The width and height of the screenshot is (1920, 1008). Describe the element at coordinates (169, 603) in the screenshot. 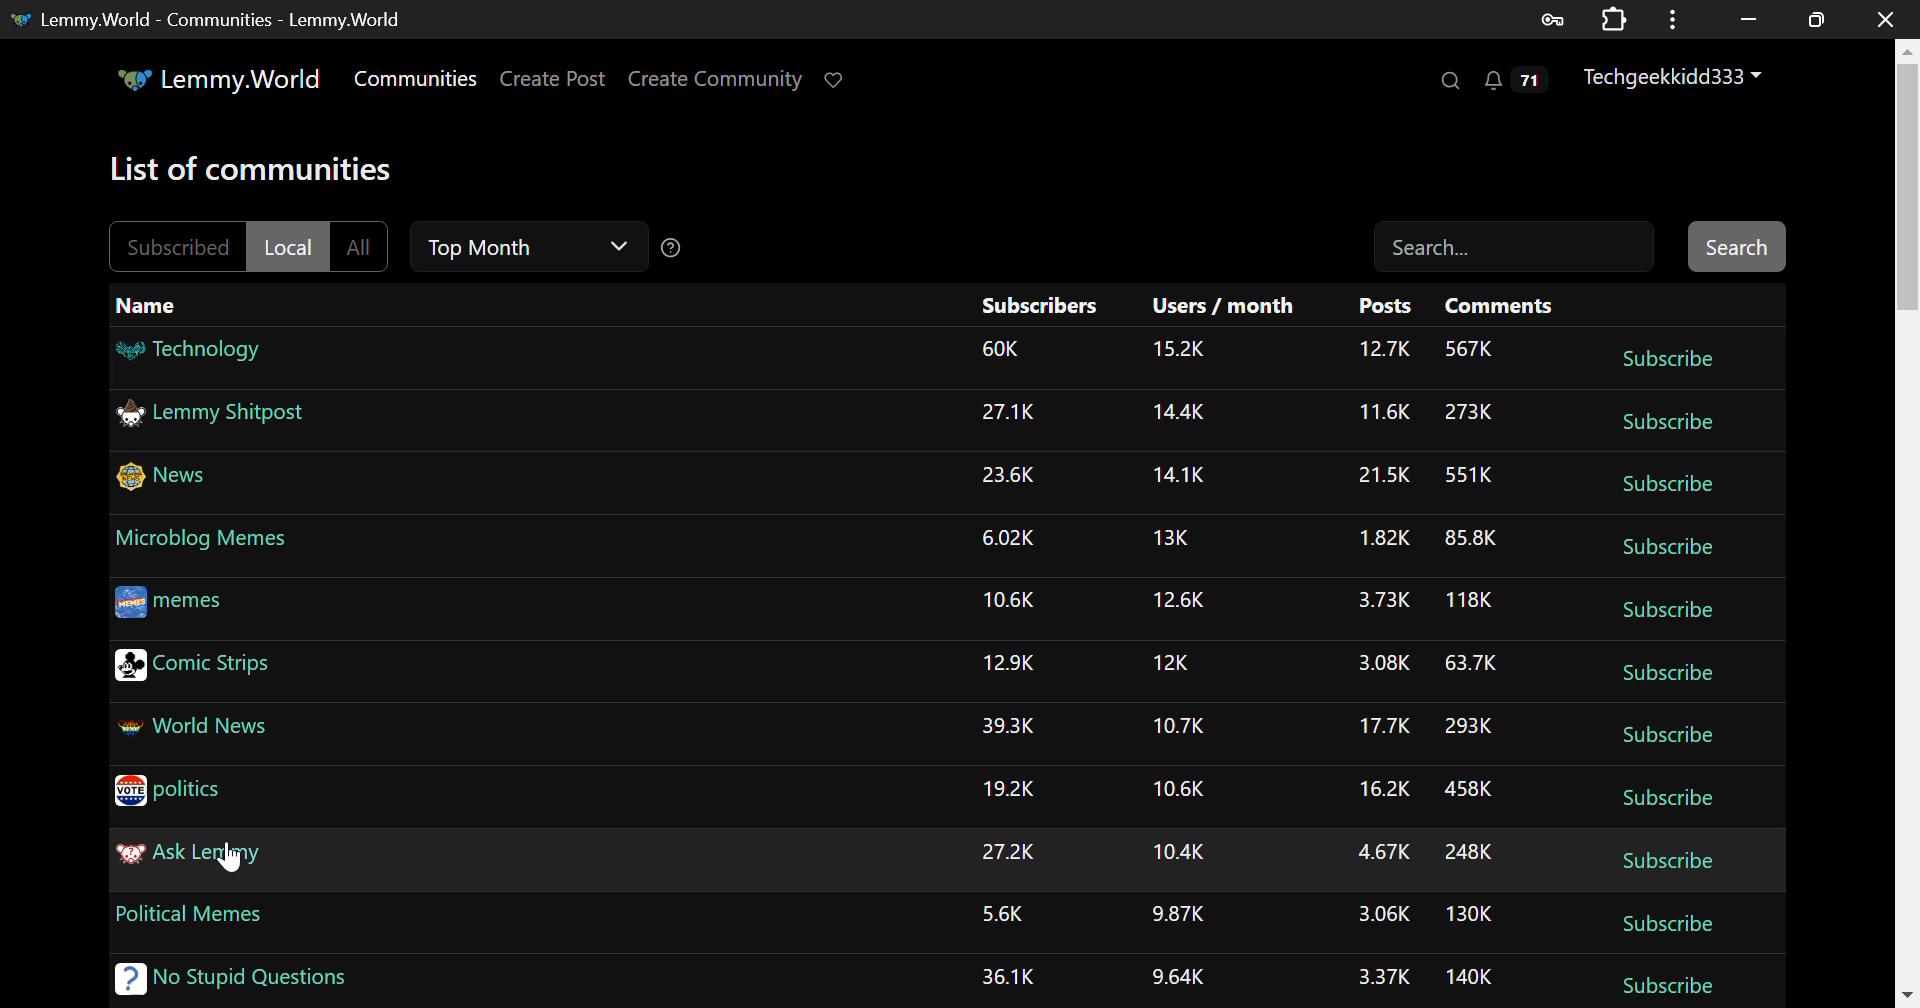

I see `memes Community Link` at that location.